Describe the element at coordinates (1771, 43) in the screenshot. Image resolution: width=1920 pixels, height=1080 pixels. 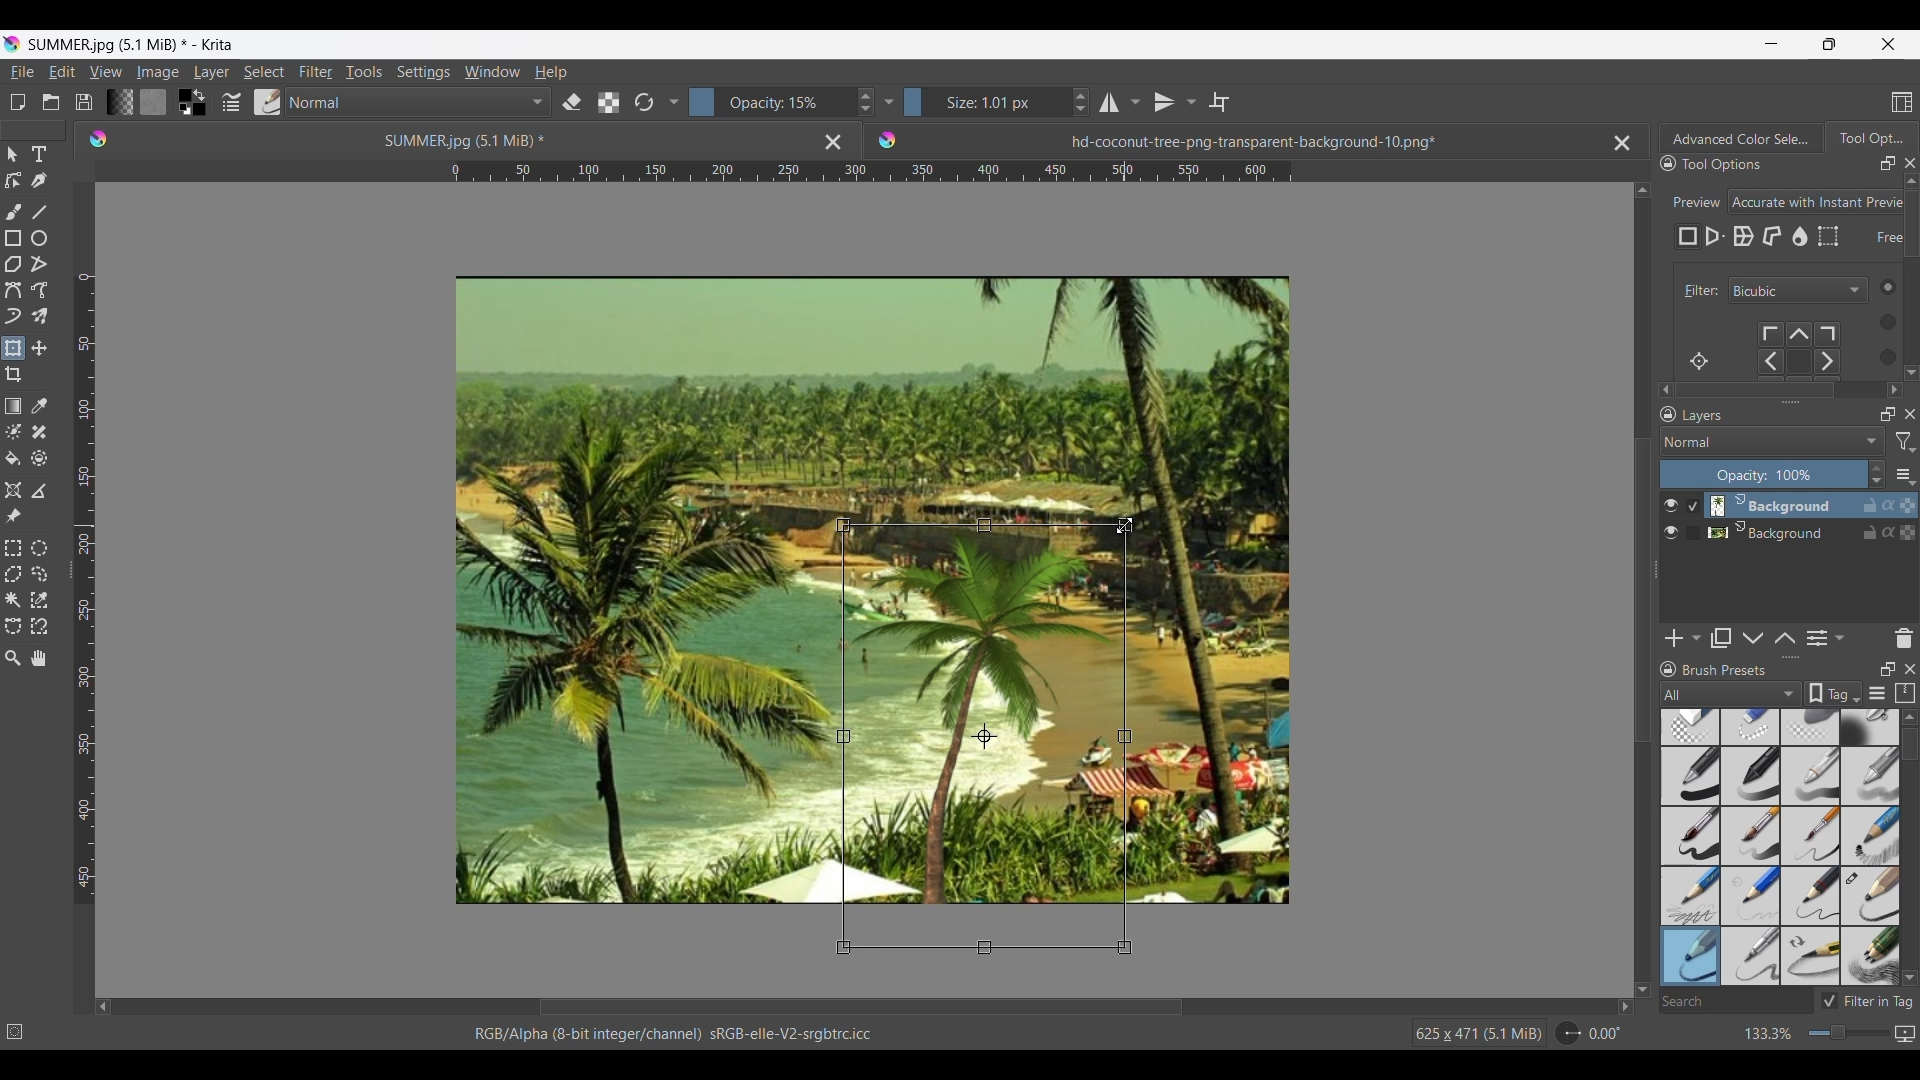
I see `Minimize` at that location.